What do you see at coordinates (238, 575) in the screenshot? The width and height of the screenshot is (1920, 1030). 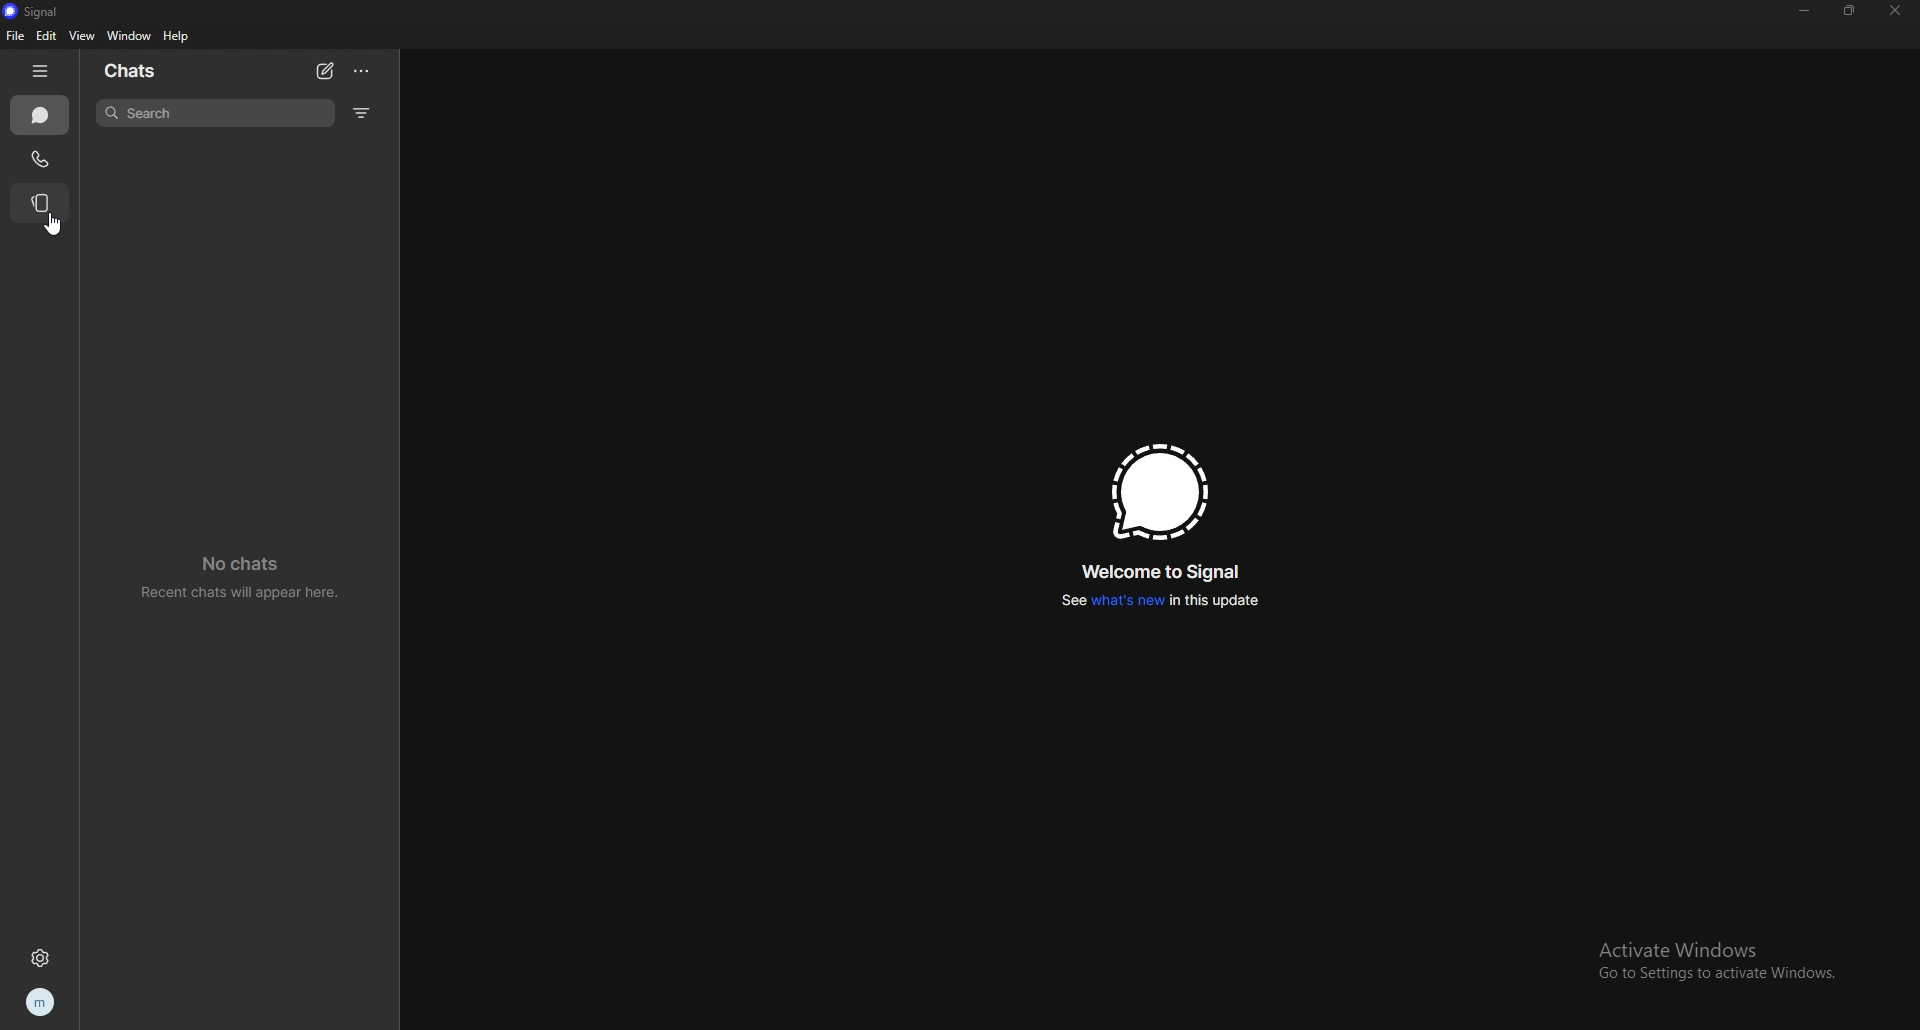 I see `no chats recent chats will appear here` at bounding box center [238, 575].